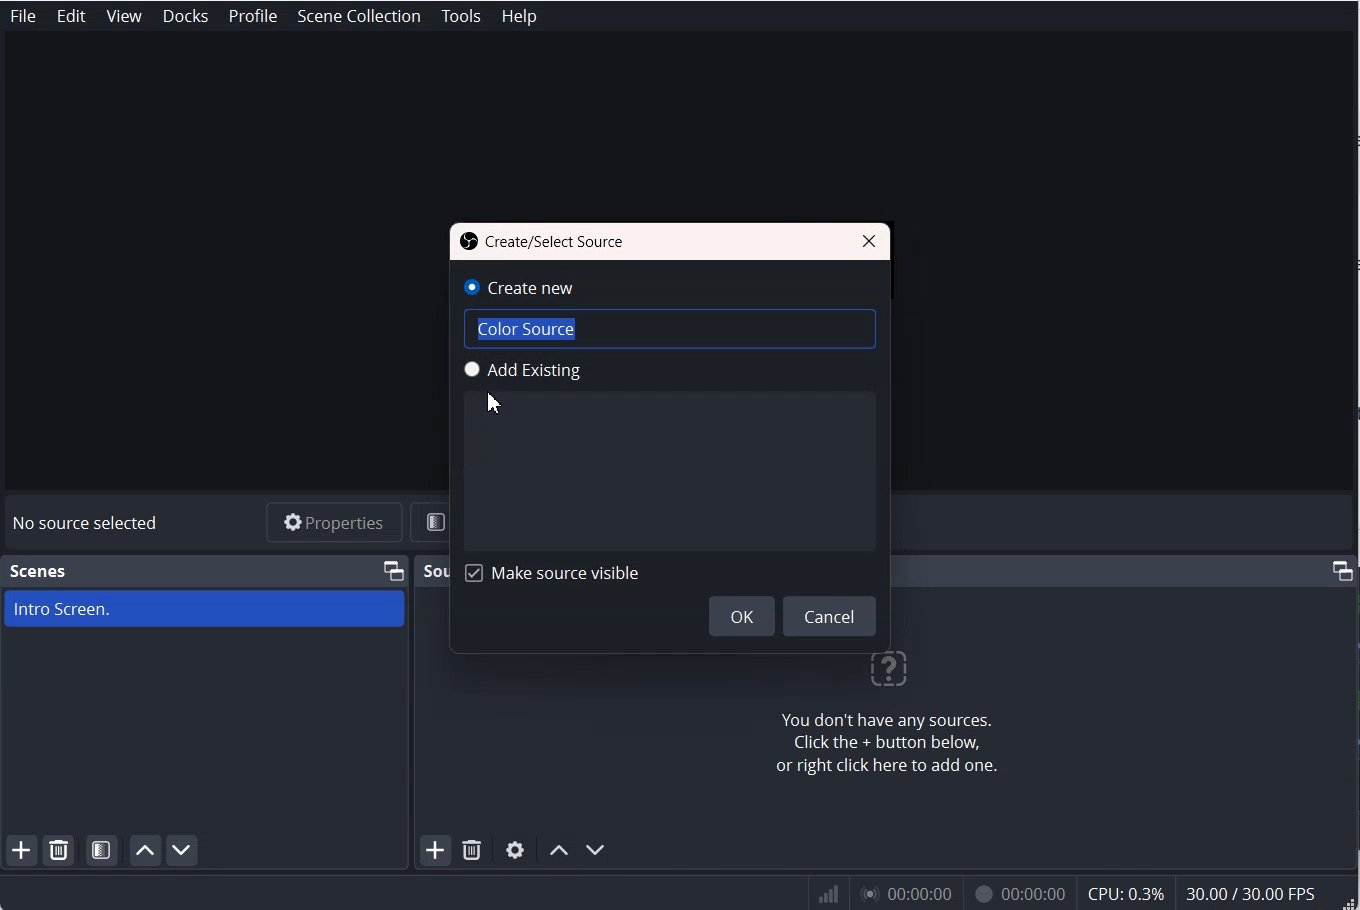 The image size is (1360, 910). What do you see at coordinates (433, 852) in the screenshot?
I see `Add Source` at bounding box center [433, 852].